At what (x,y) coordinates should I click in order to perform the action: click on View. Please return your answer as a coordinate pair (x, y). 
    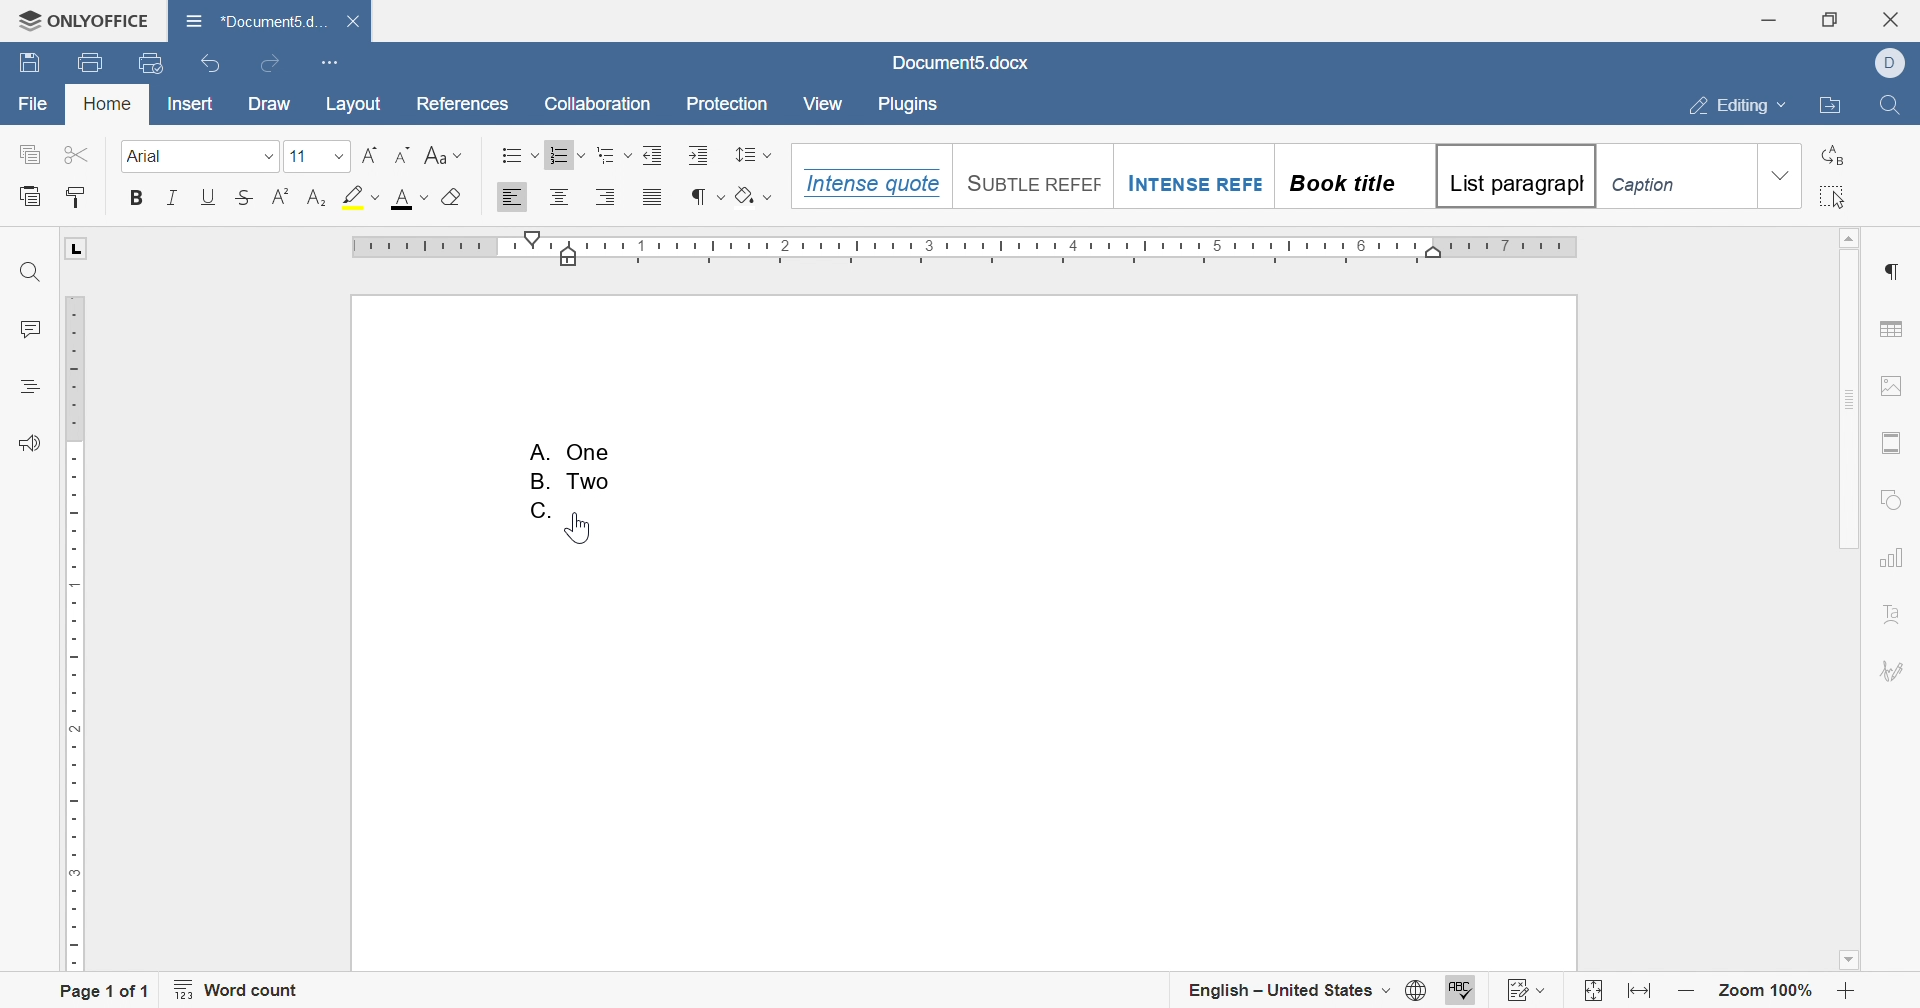
    Looking at the image, I should click on (825, 104).